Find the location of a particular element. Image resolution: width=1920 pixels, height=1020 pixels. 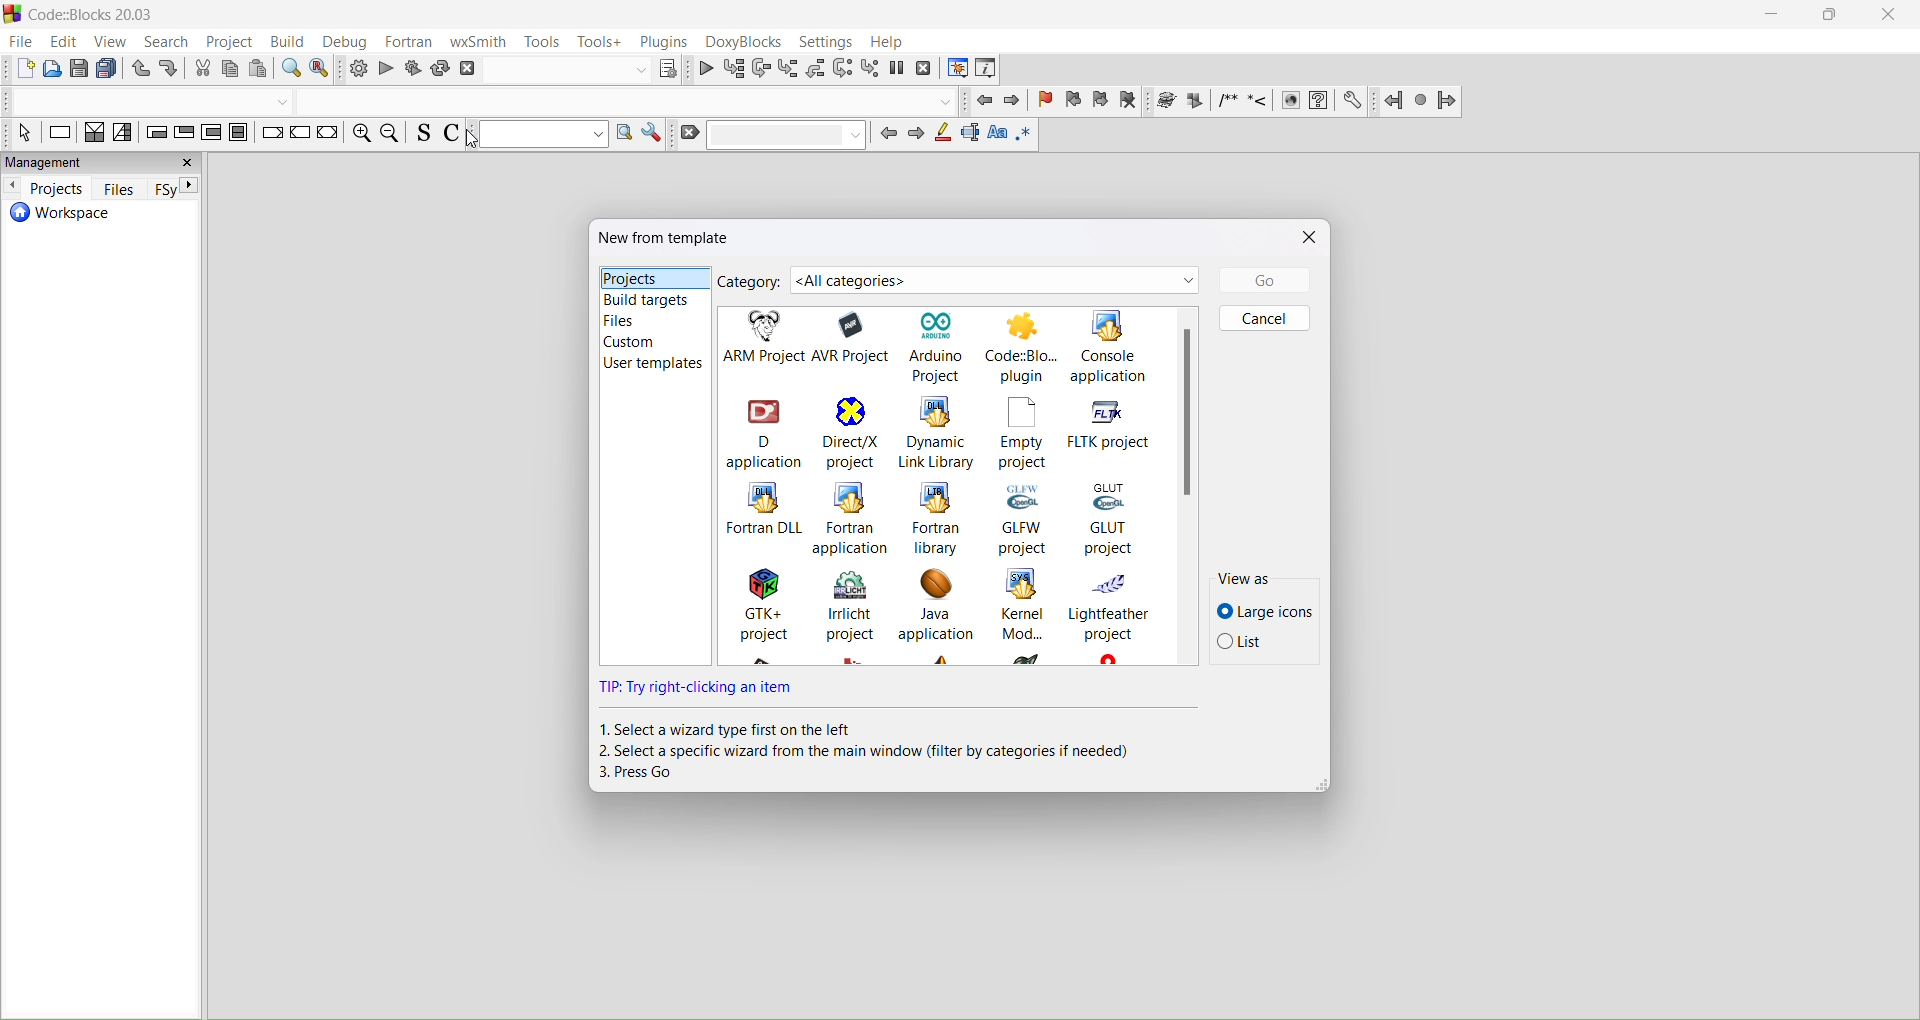

zoom in is located at coordinates (359, 136).